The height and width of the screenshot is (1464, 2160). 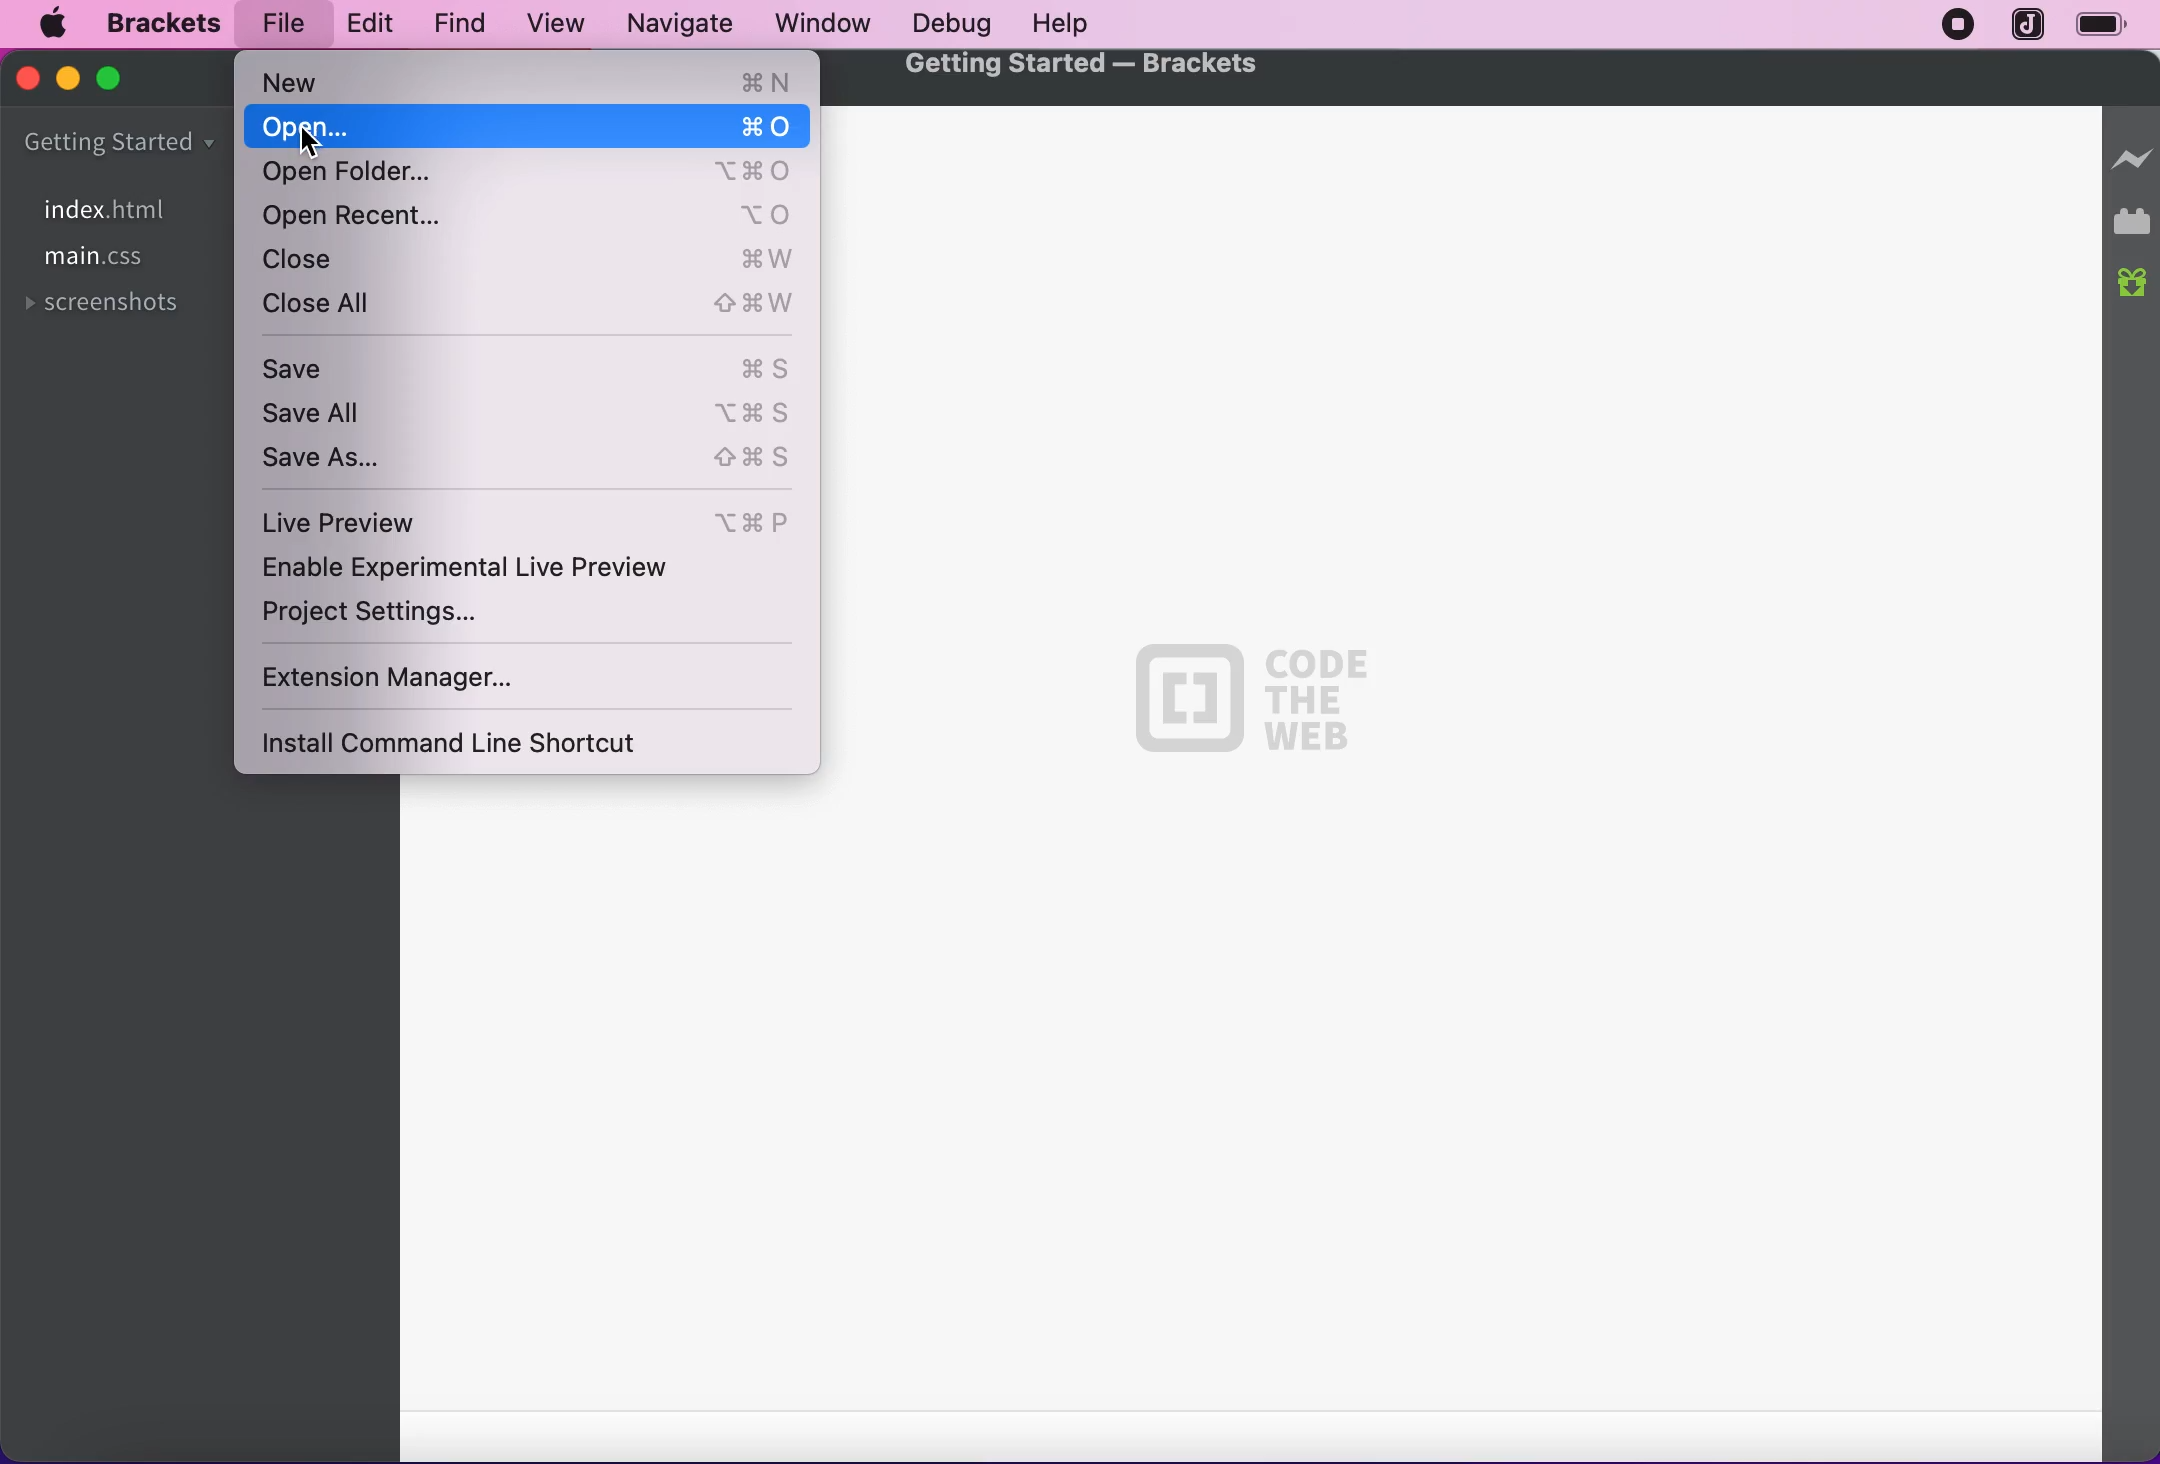 What do you see at coordinates (50, 26) in the screenshot?
I see `mac logo` at bounding box center [50, 26].